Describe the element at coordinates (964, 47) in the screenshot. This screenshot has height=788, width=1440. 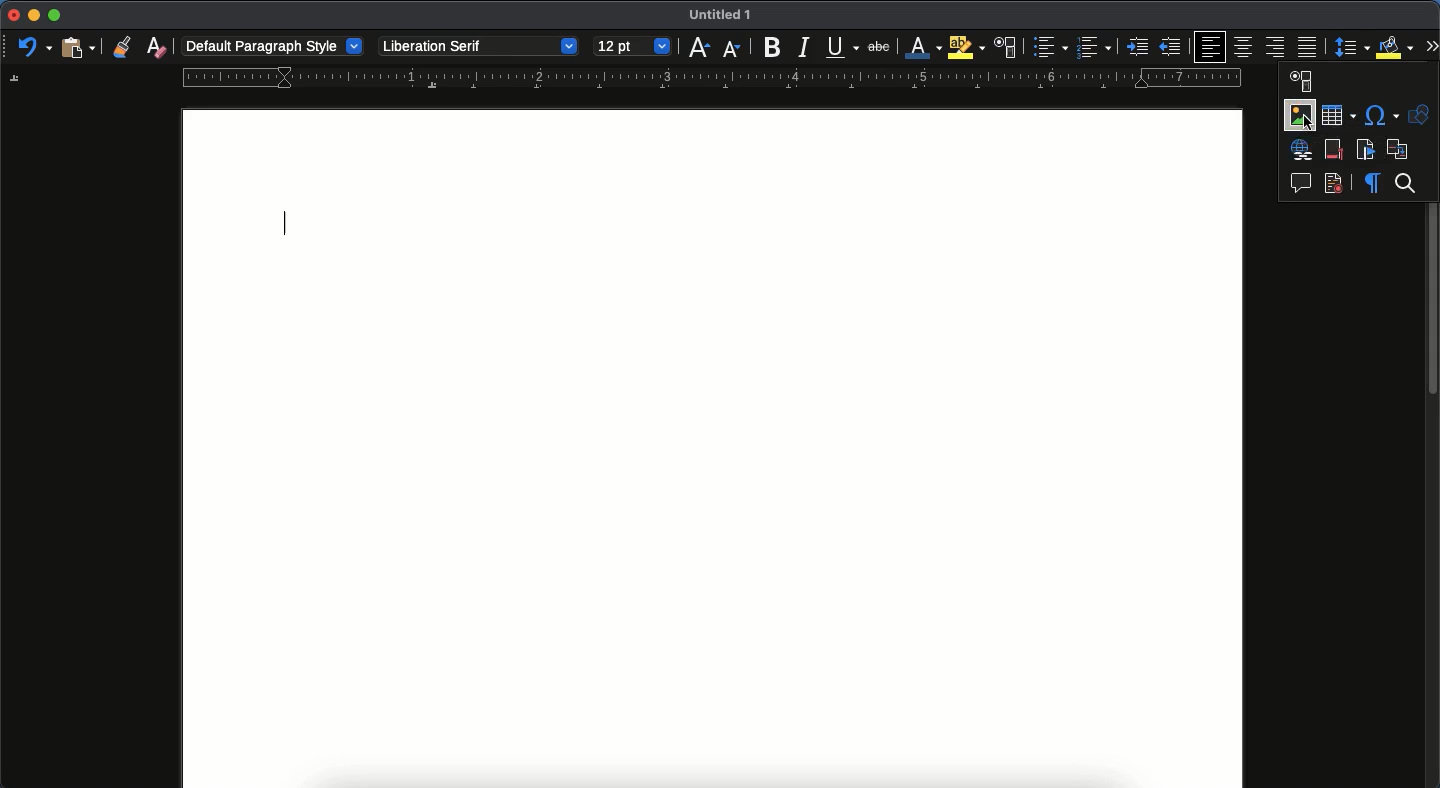
I see `highlight color` at that location.